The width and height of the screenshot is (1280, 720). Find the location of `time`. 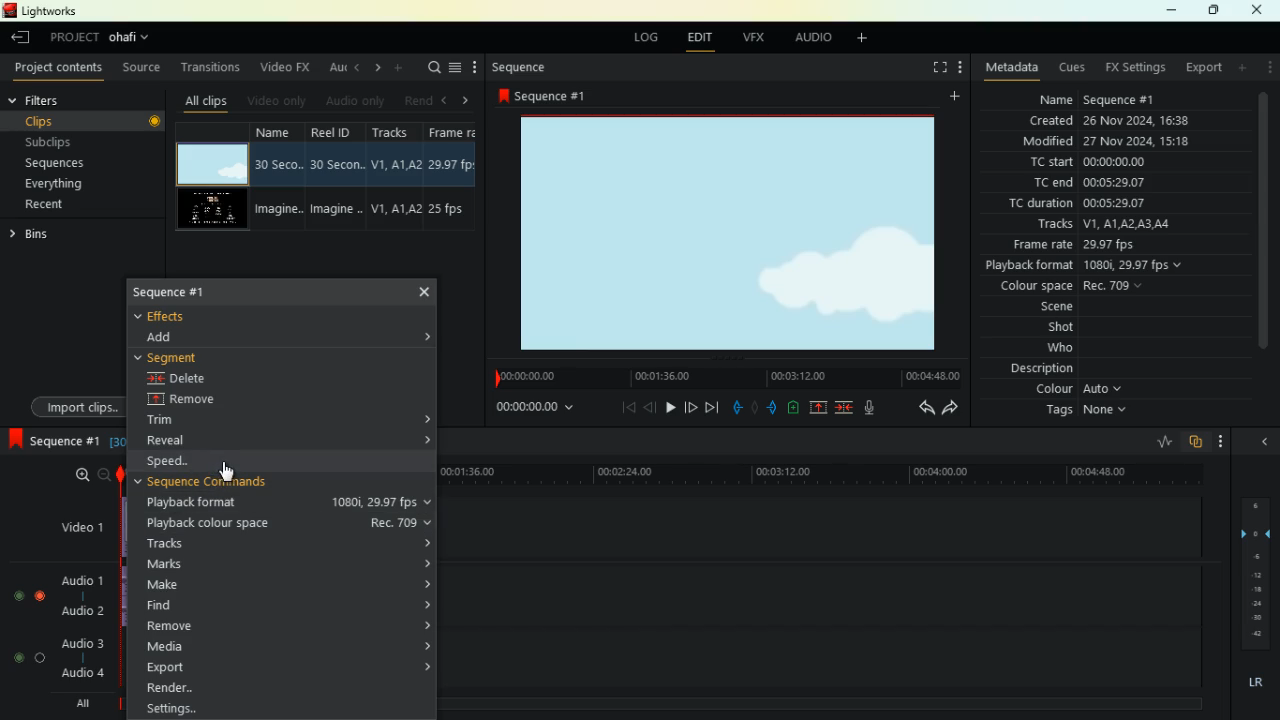

time is located at coordinates (833, 474).